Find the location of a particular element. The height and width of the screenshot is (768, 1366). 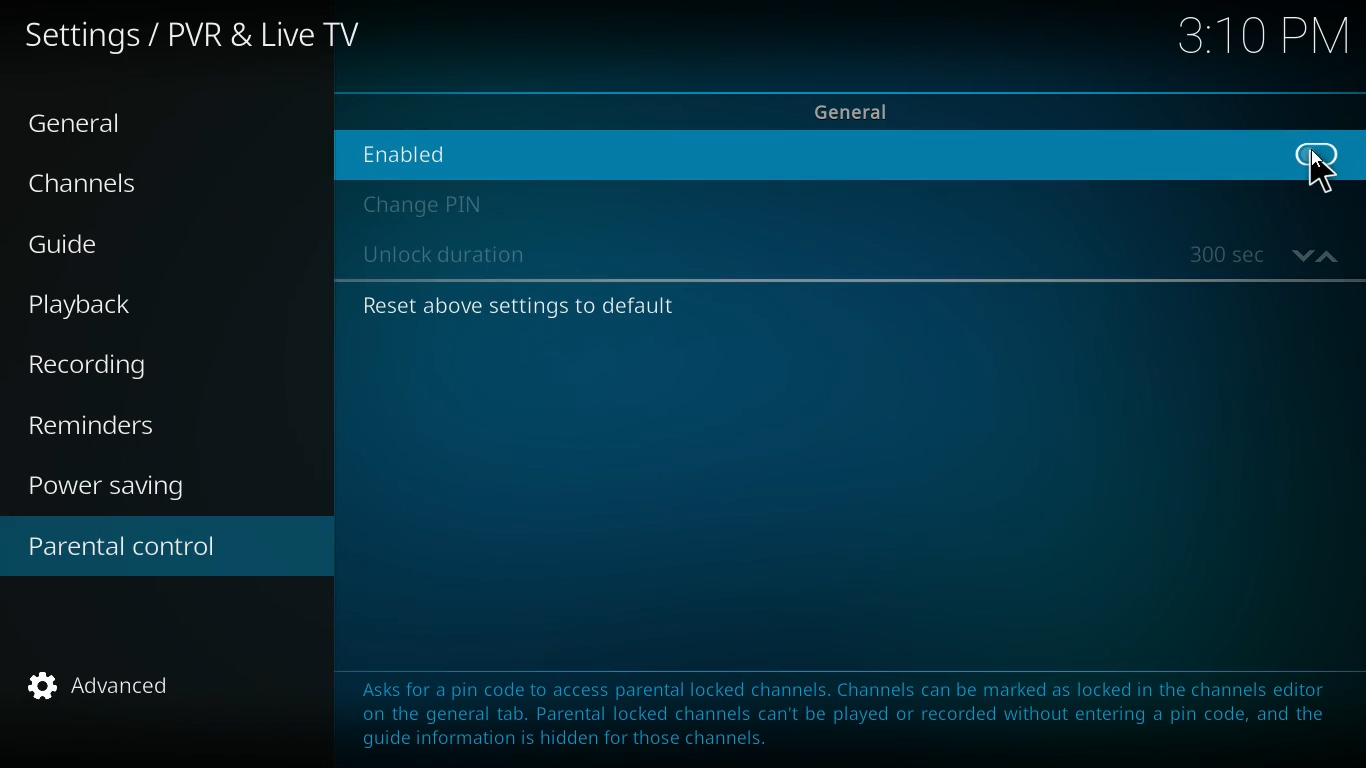

change pin is located at coordinates (429, 205).